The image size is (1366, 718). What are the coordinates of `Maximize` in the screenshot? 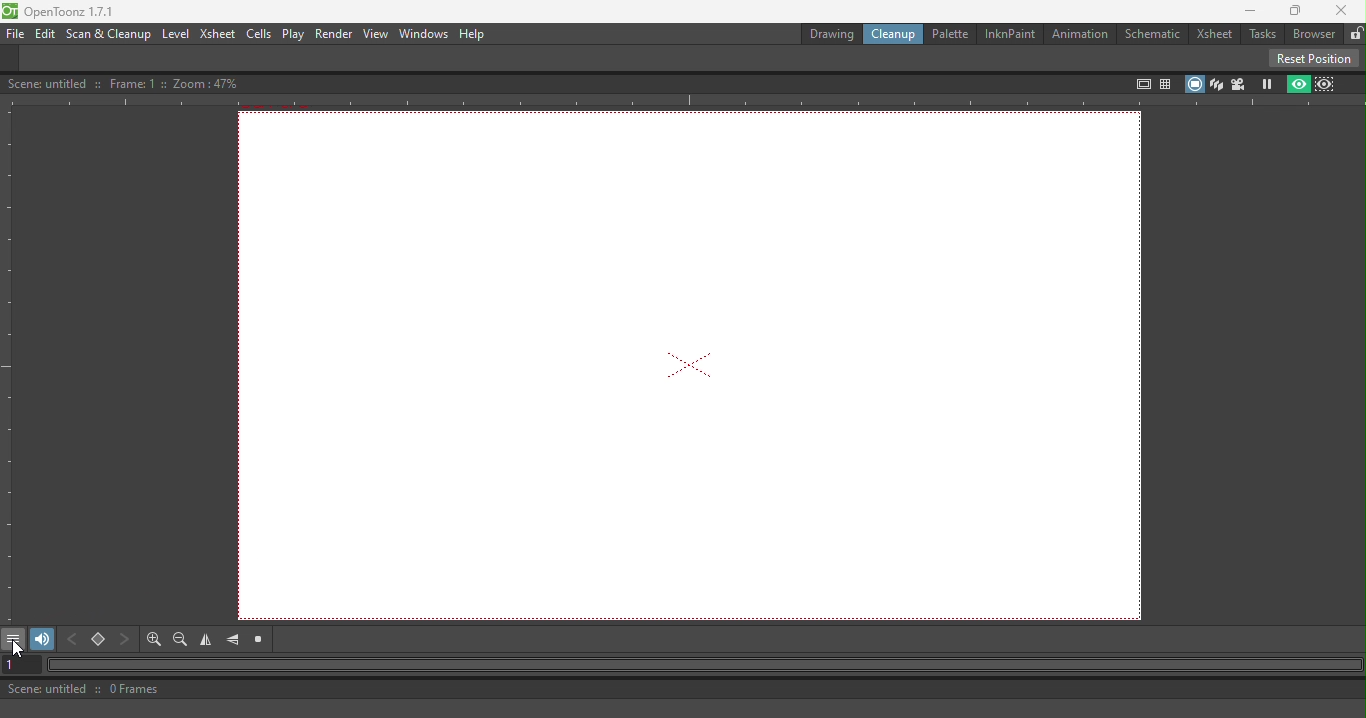 It's located at (1296, 11).